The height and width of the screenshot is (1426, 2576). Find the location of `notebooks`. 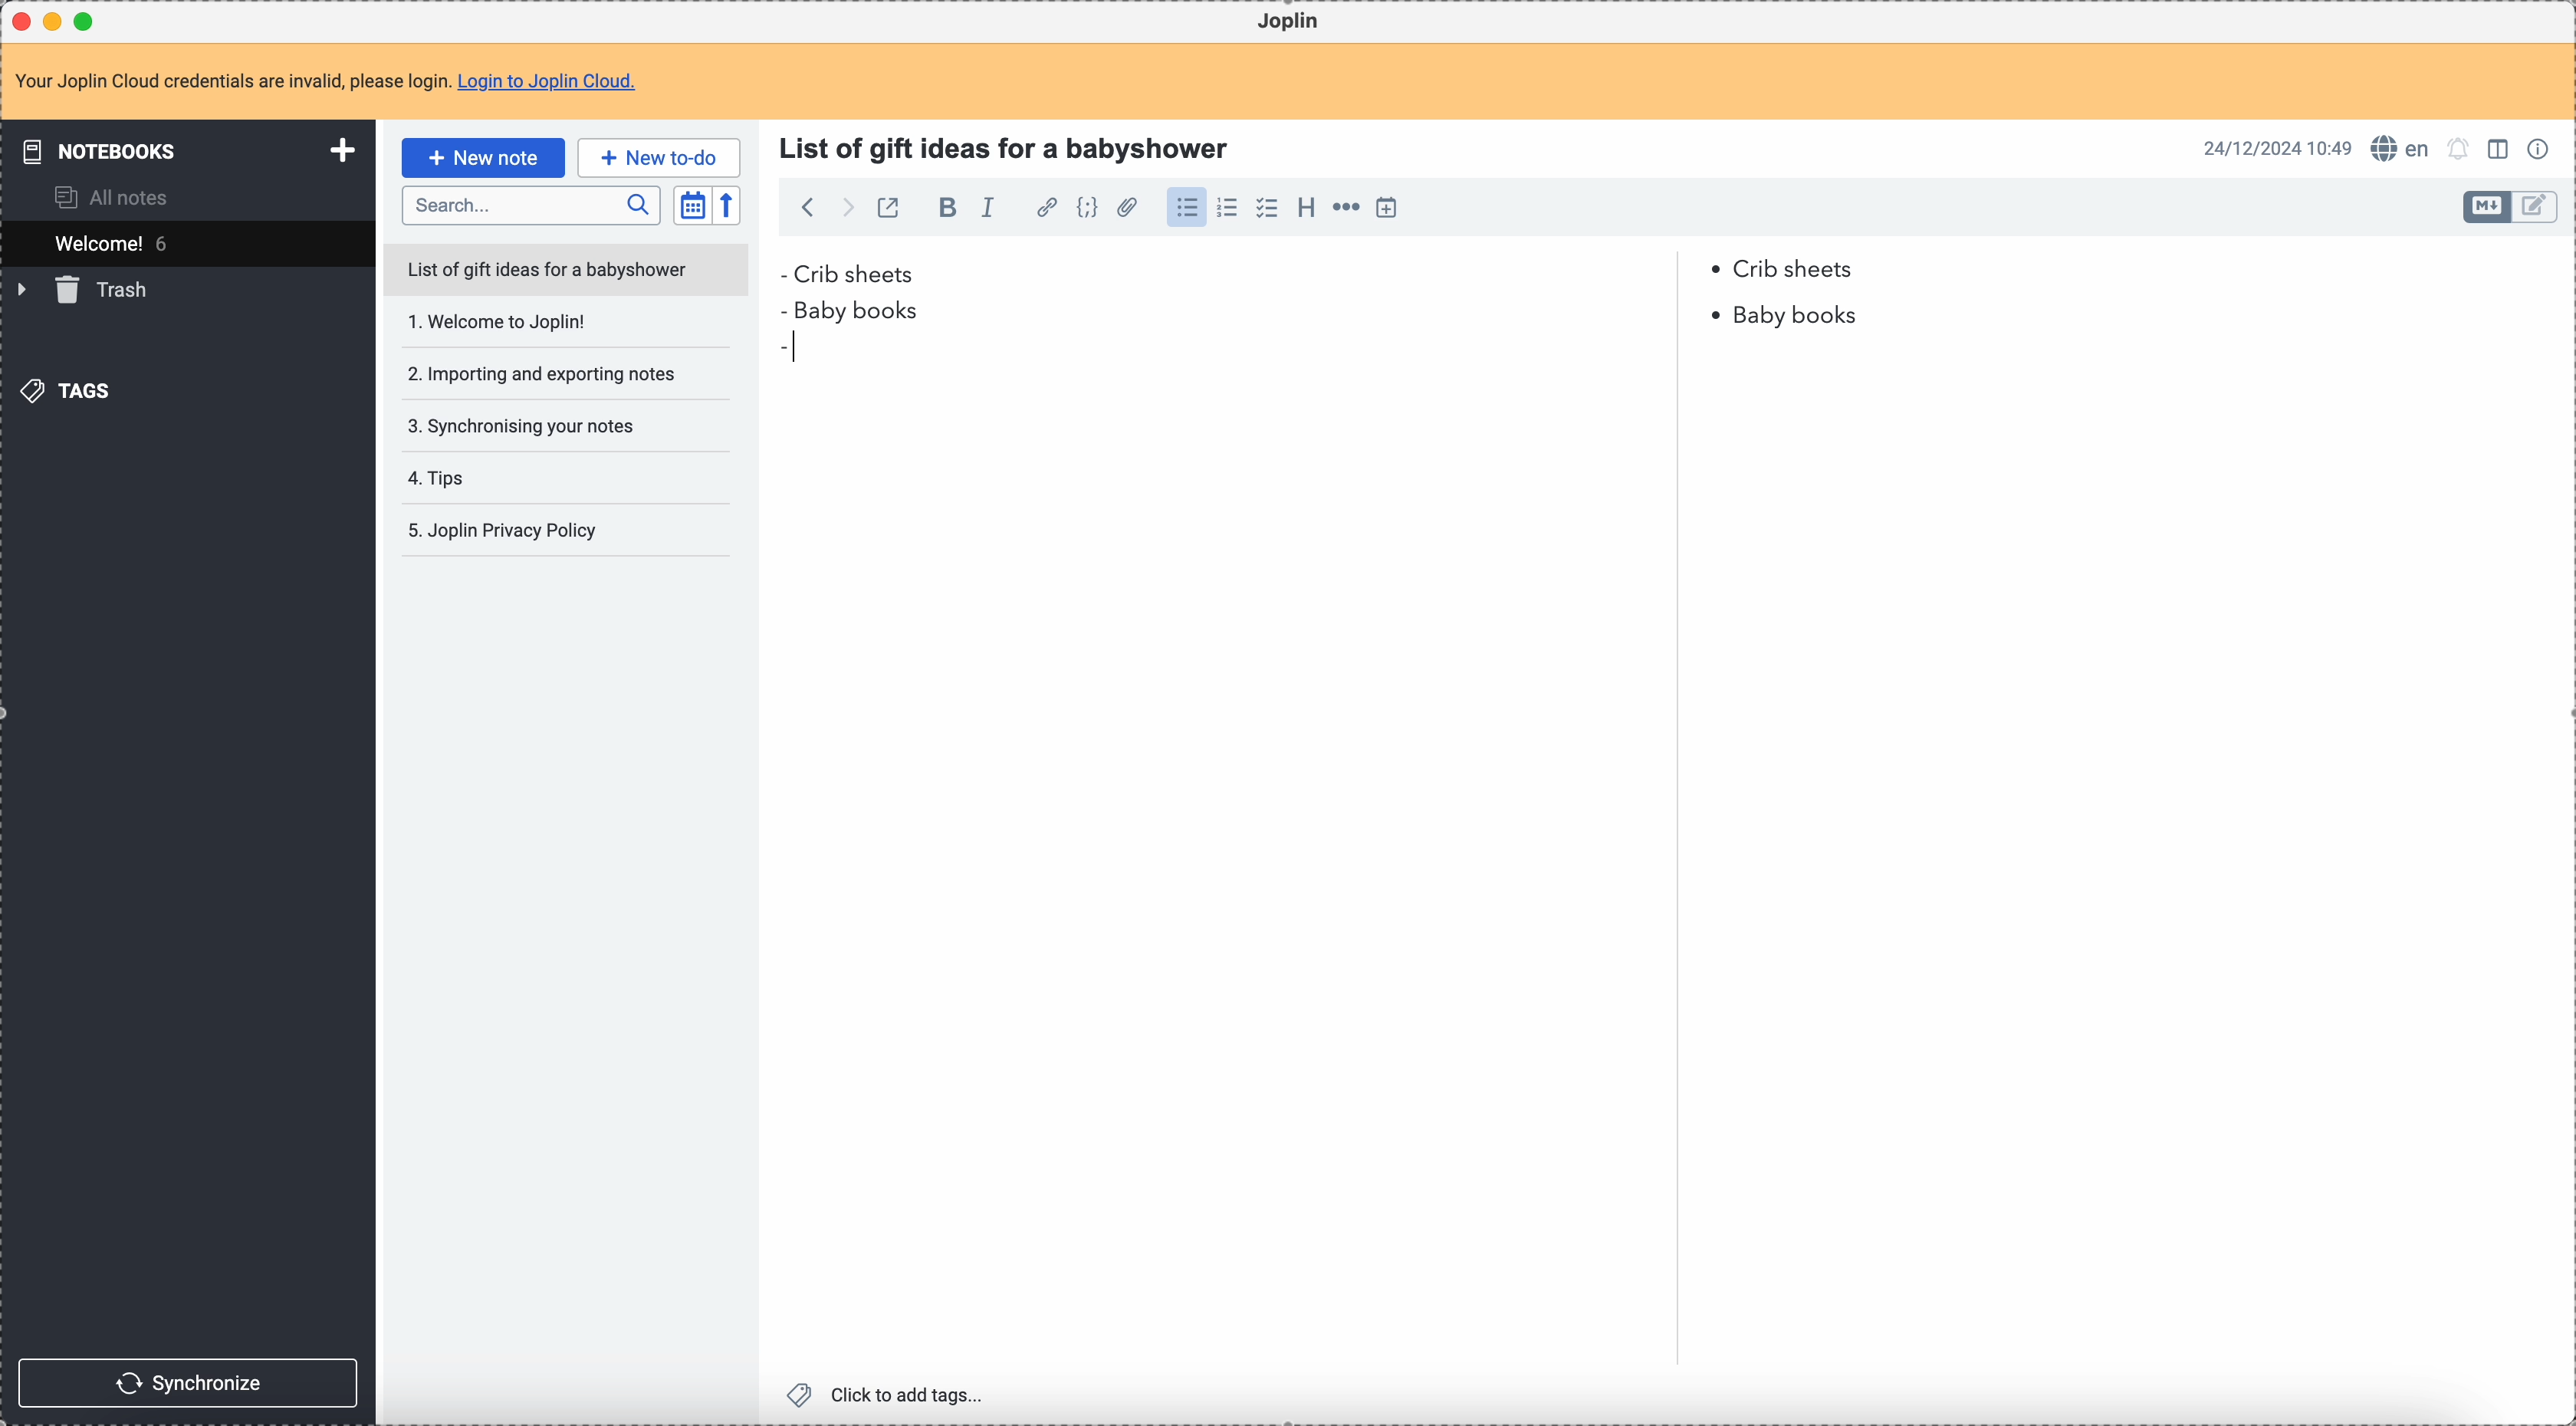

notebooks is located at coordinates (180, 152).